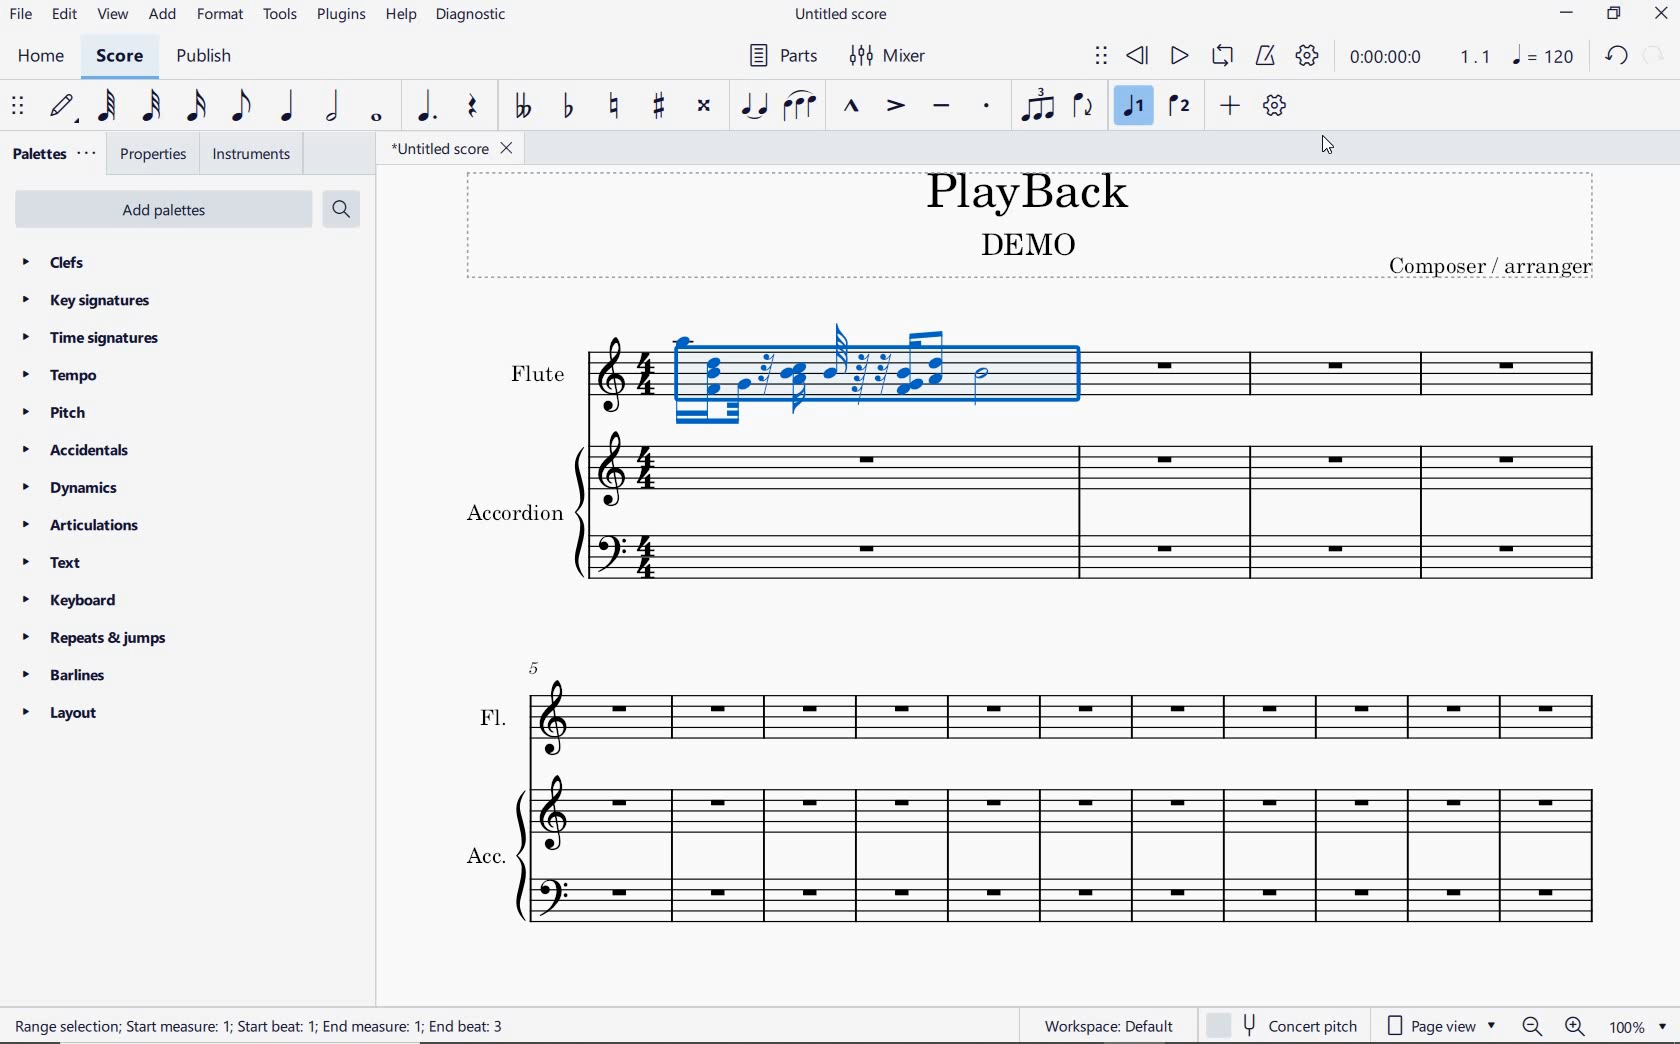  What do you see at coordinates (801, 107) in the screenshot?
I see `slur` at bounding box center [801, 107].